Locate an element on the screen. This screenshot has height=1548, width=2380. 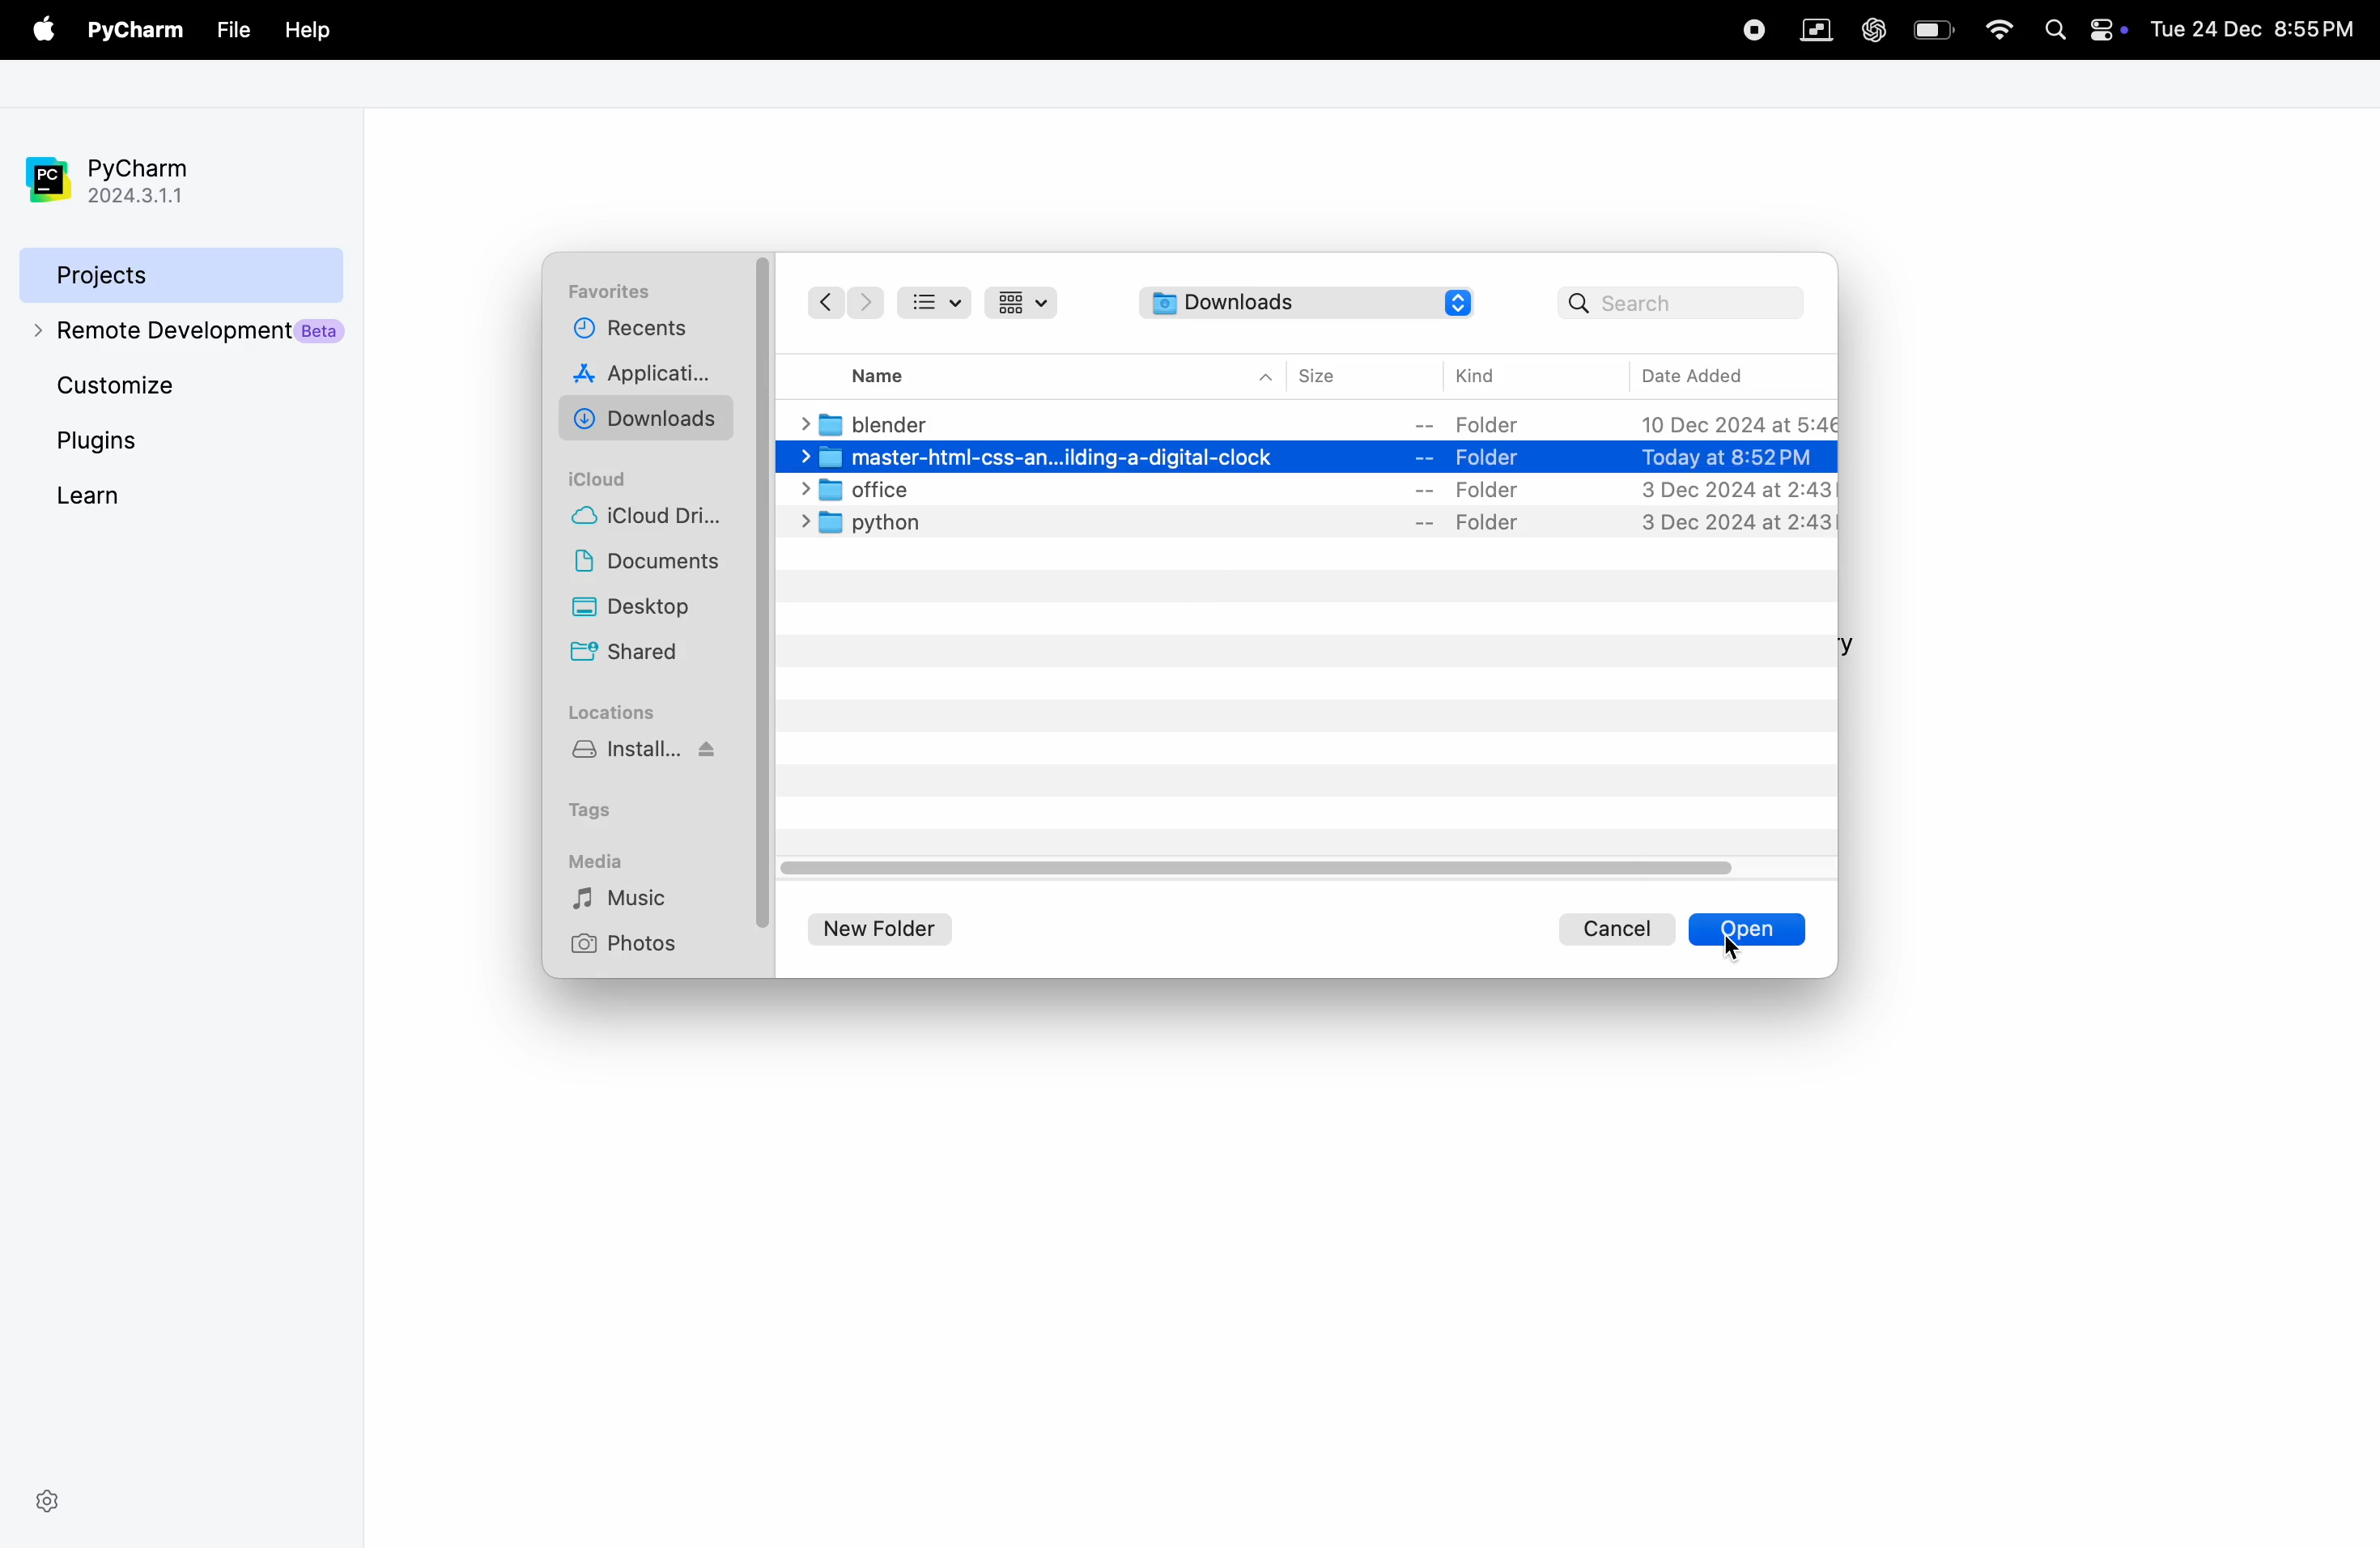
pycharm is located at coordinates (136, 32).